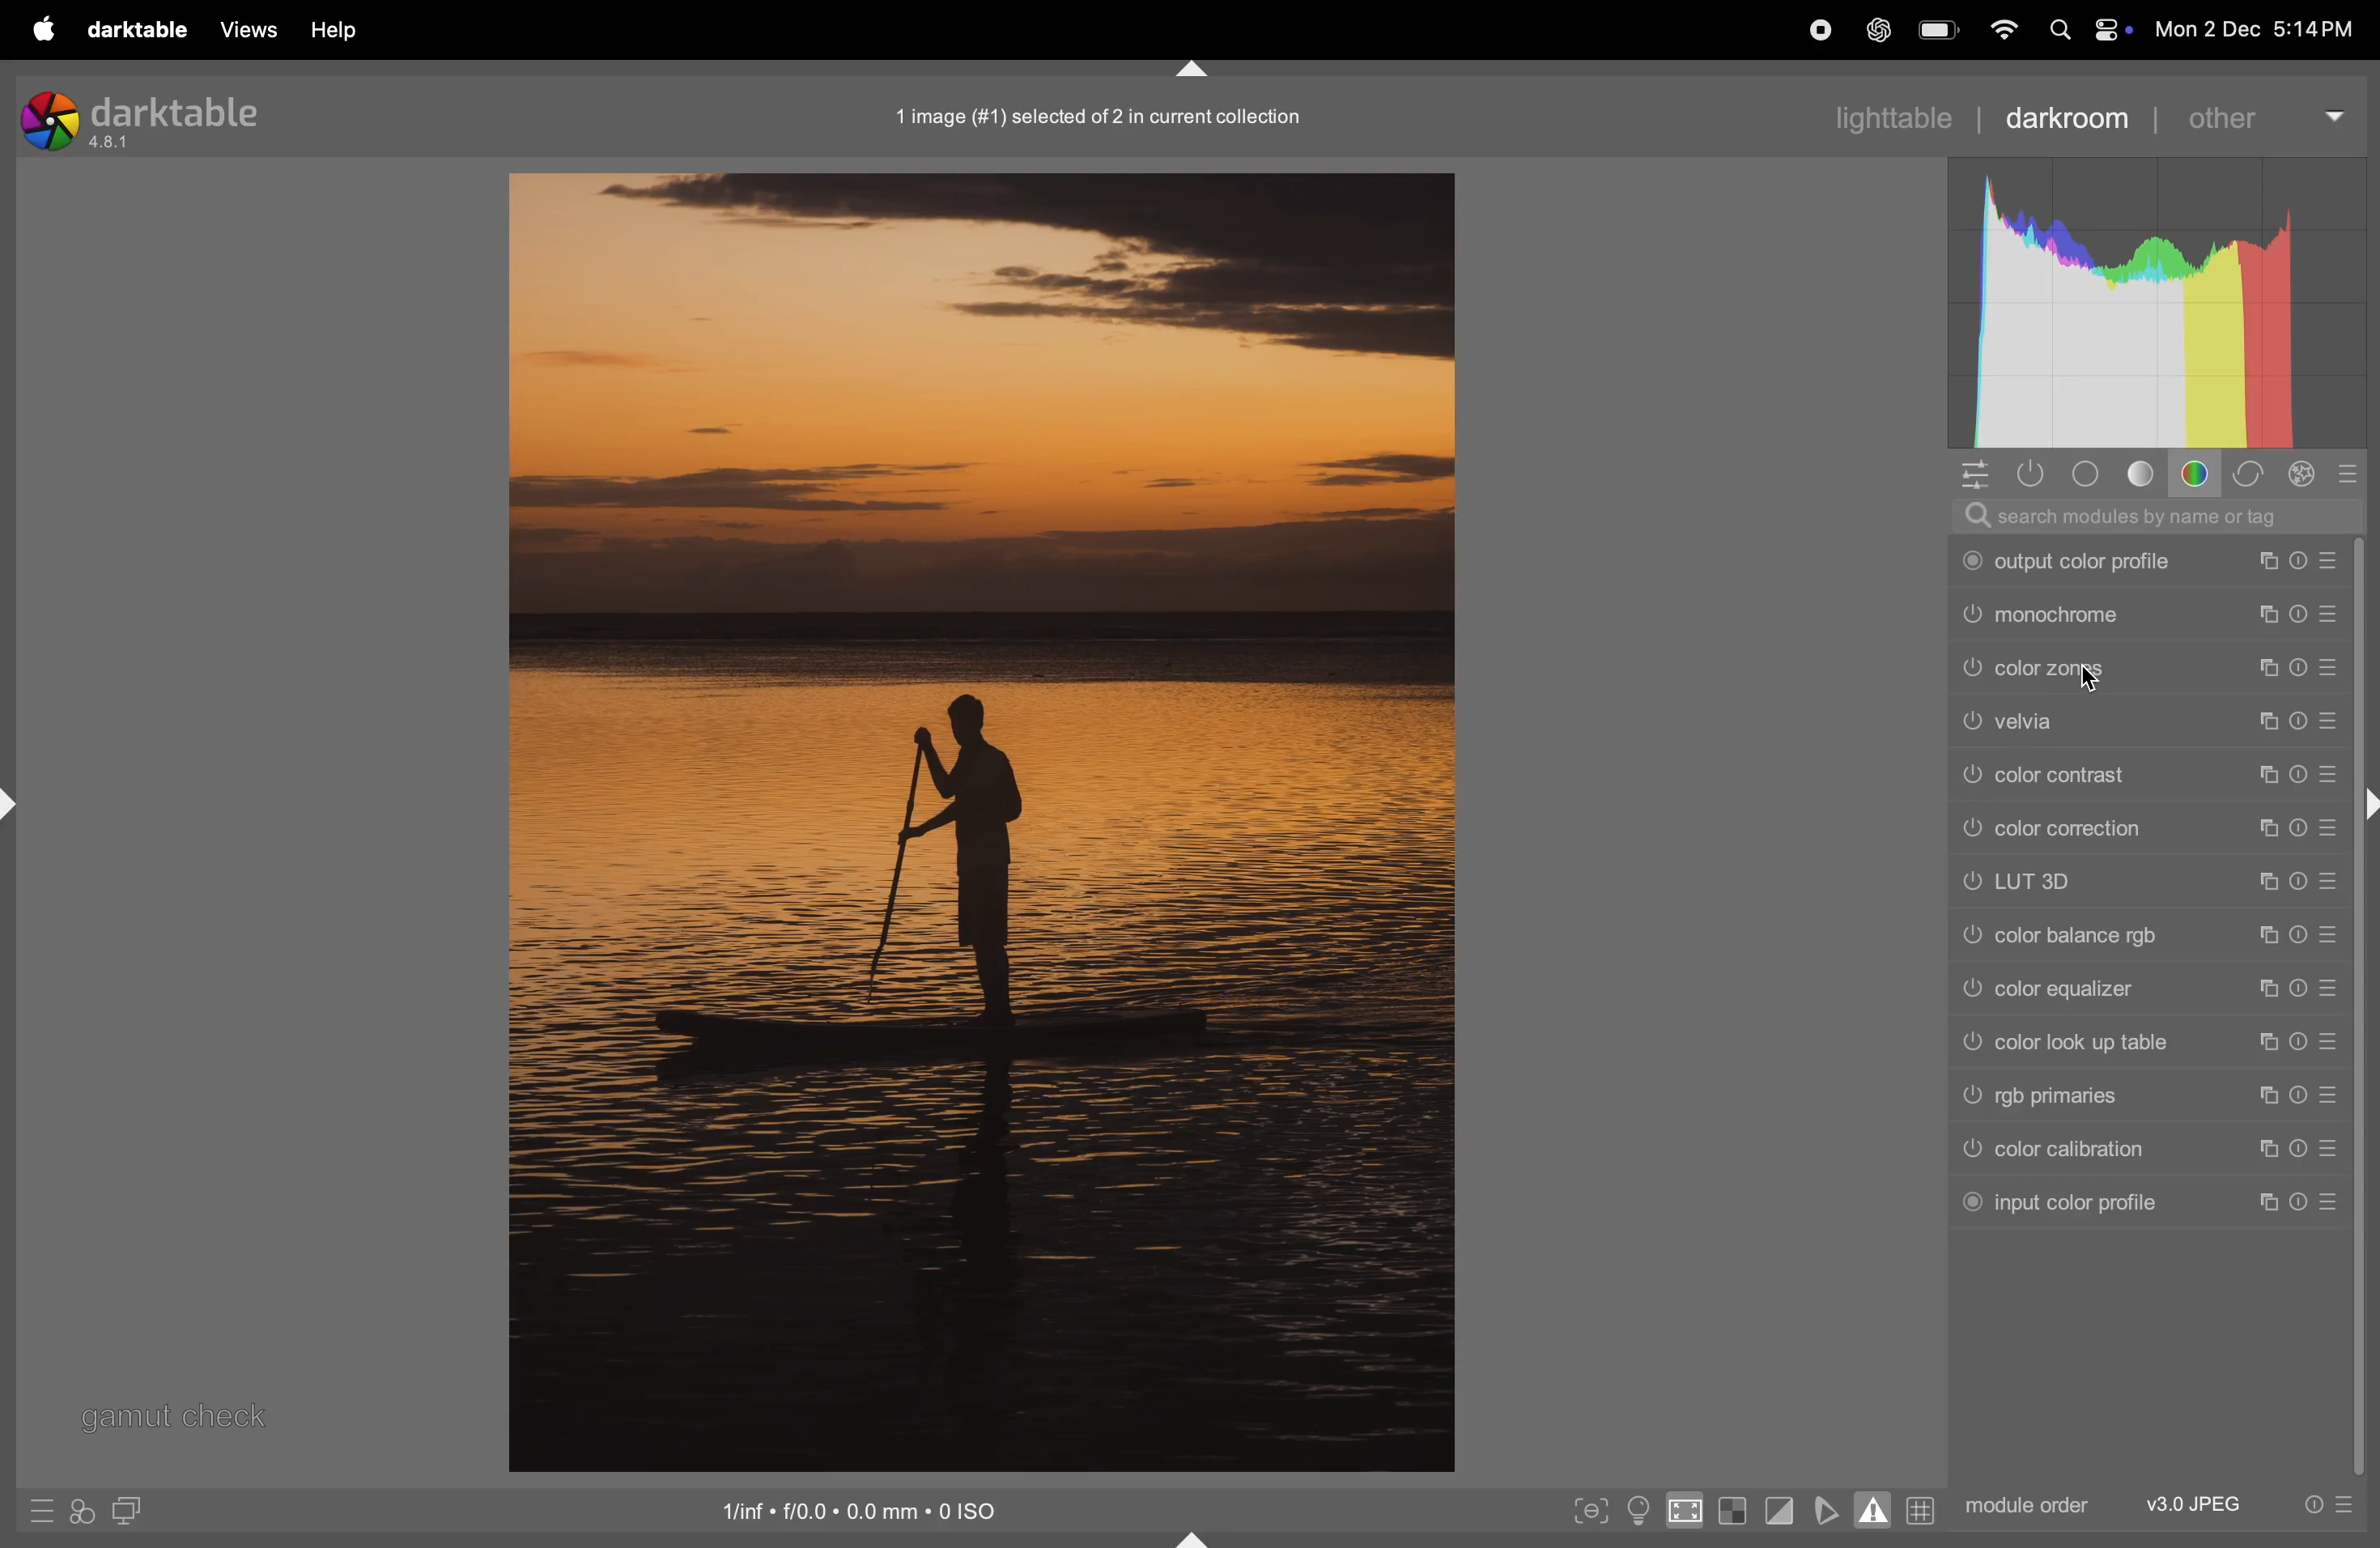 The height and width of the screenshot is (1548, 2380). I want to click on Cursor, so click(2090, 678).